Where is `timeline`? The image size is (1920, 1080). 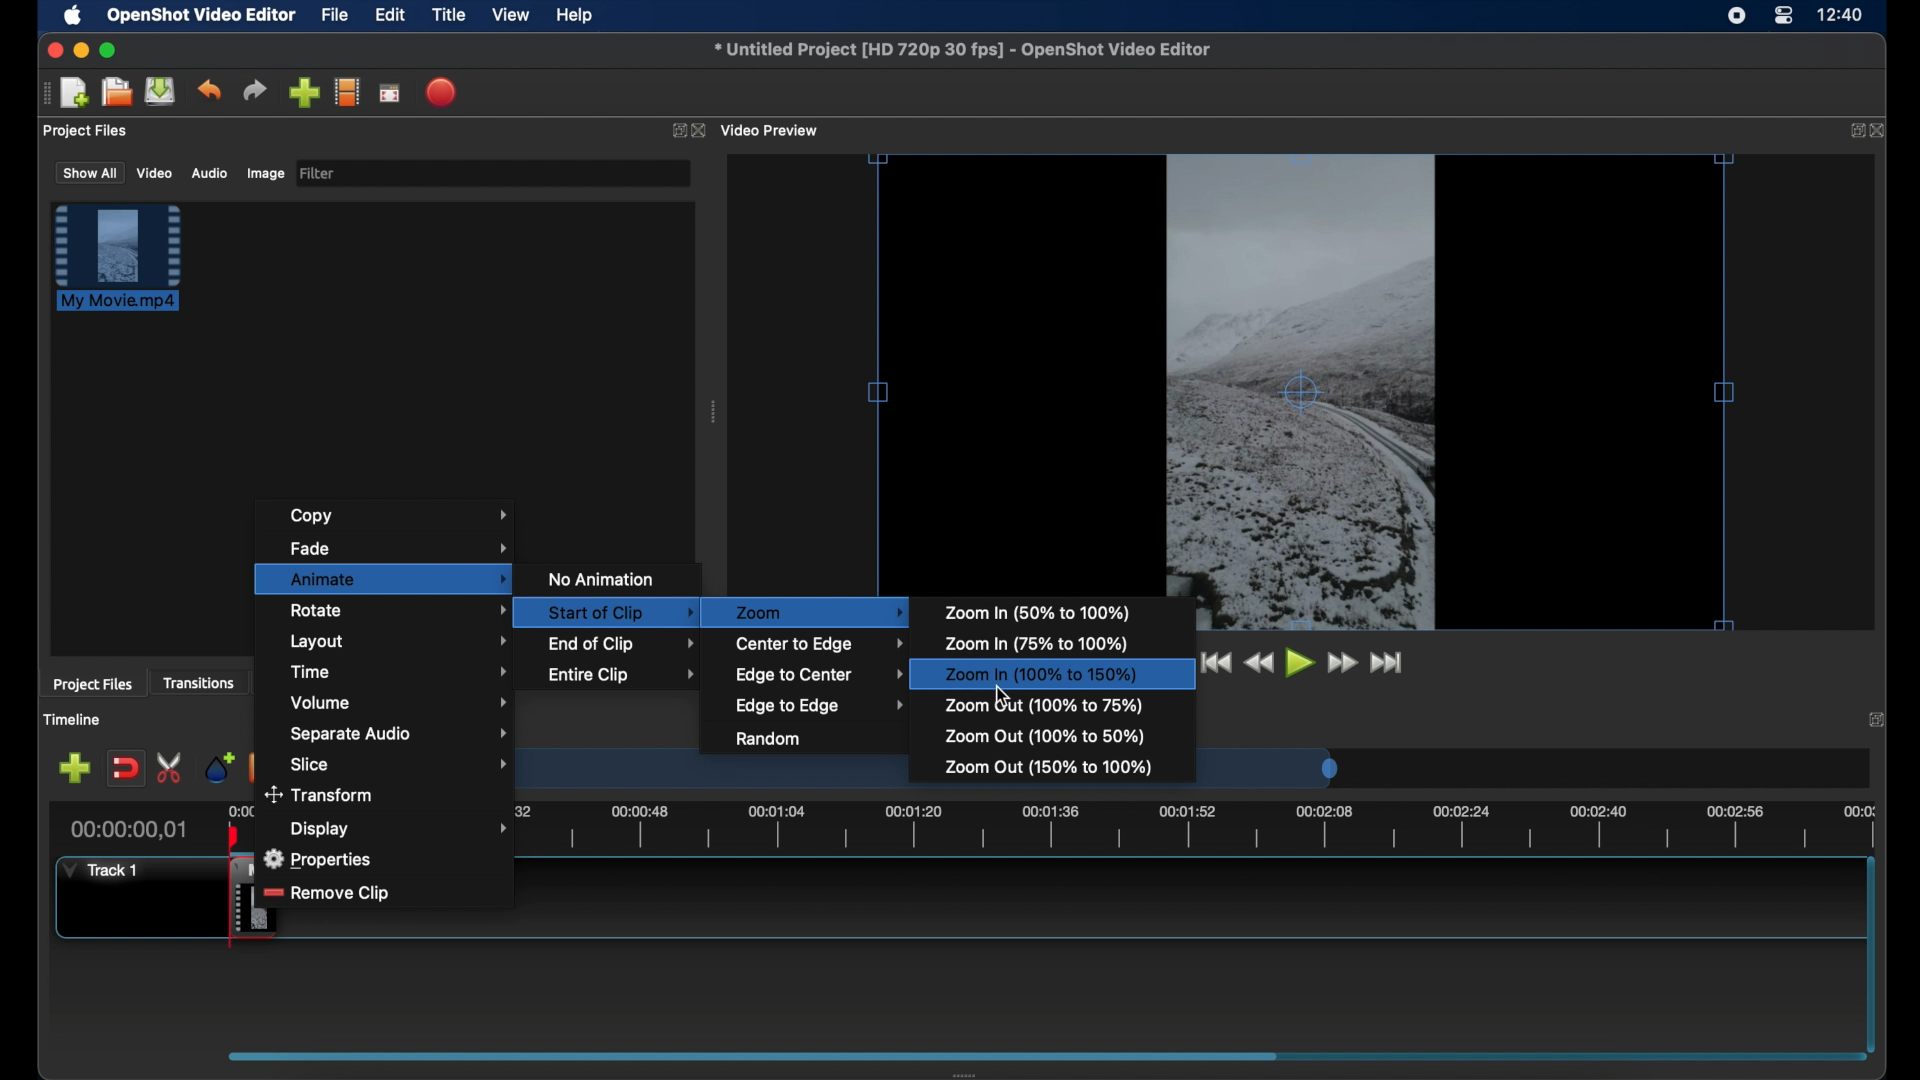
timeline is located at coordinates (75, 721).